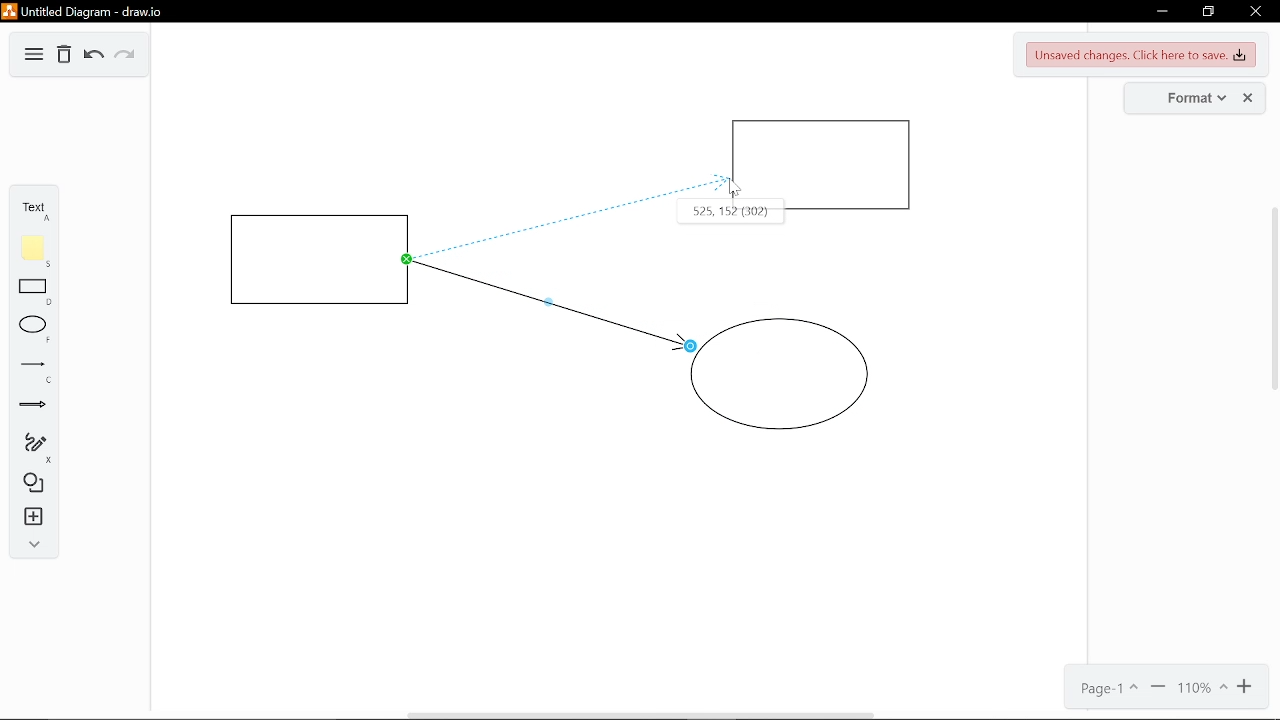 This screenshot has width=1280, height=720. What do you see at coordinates (1156, 689) in the screenshot?
I see `Zoom out` at bounding box center [1156, 689].